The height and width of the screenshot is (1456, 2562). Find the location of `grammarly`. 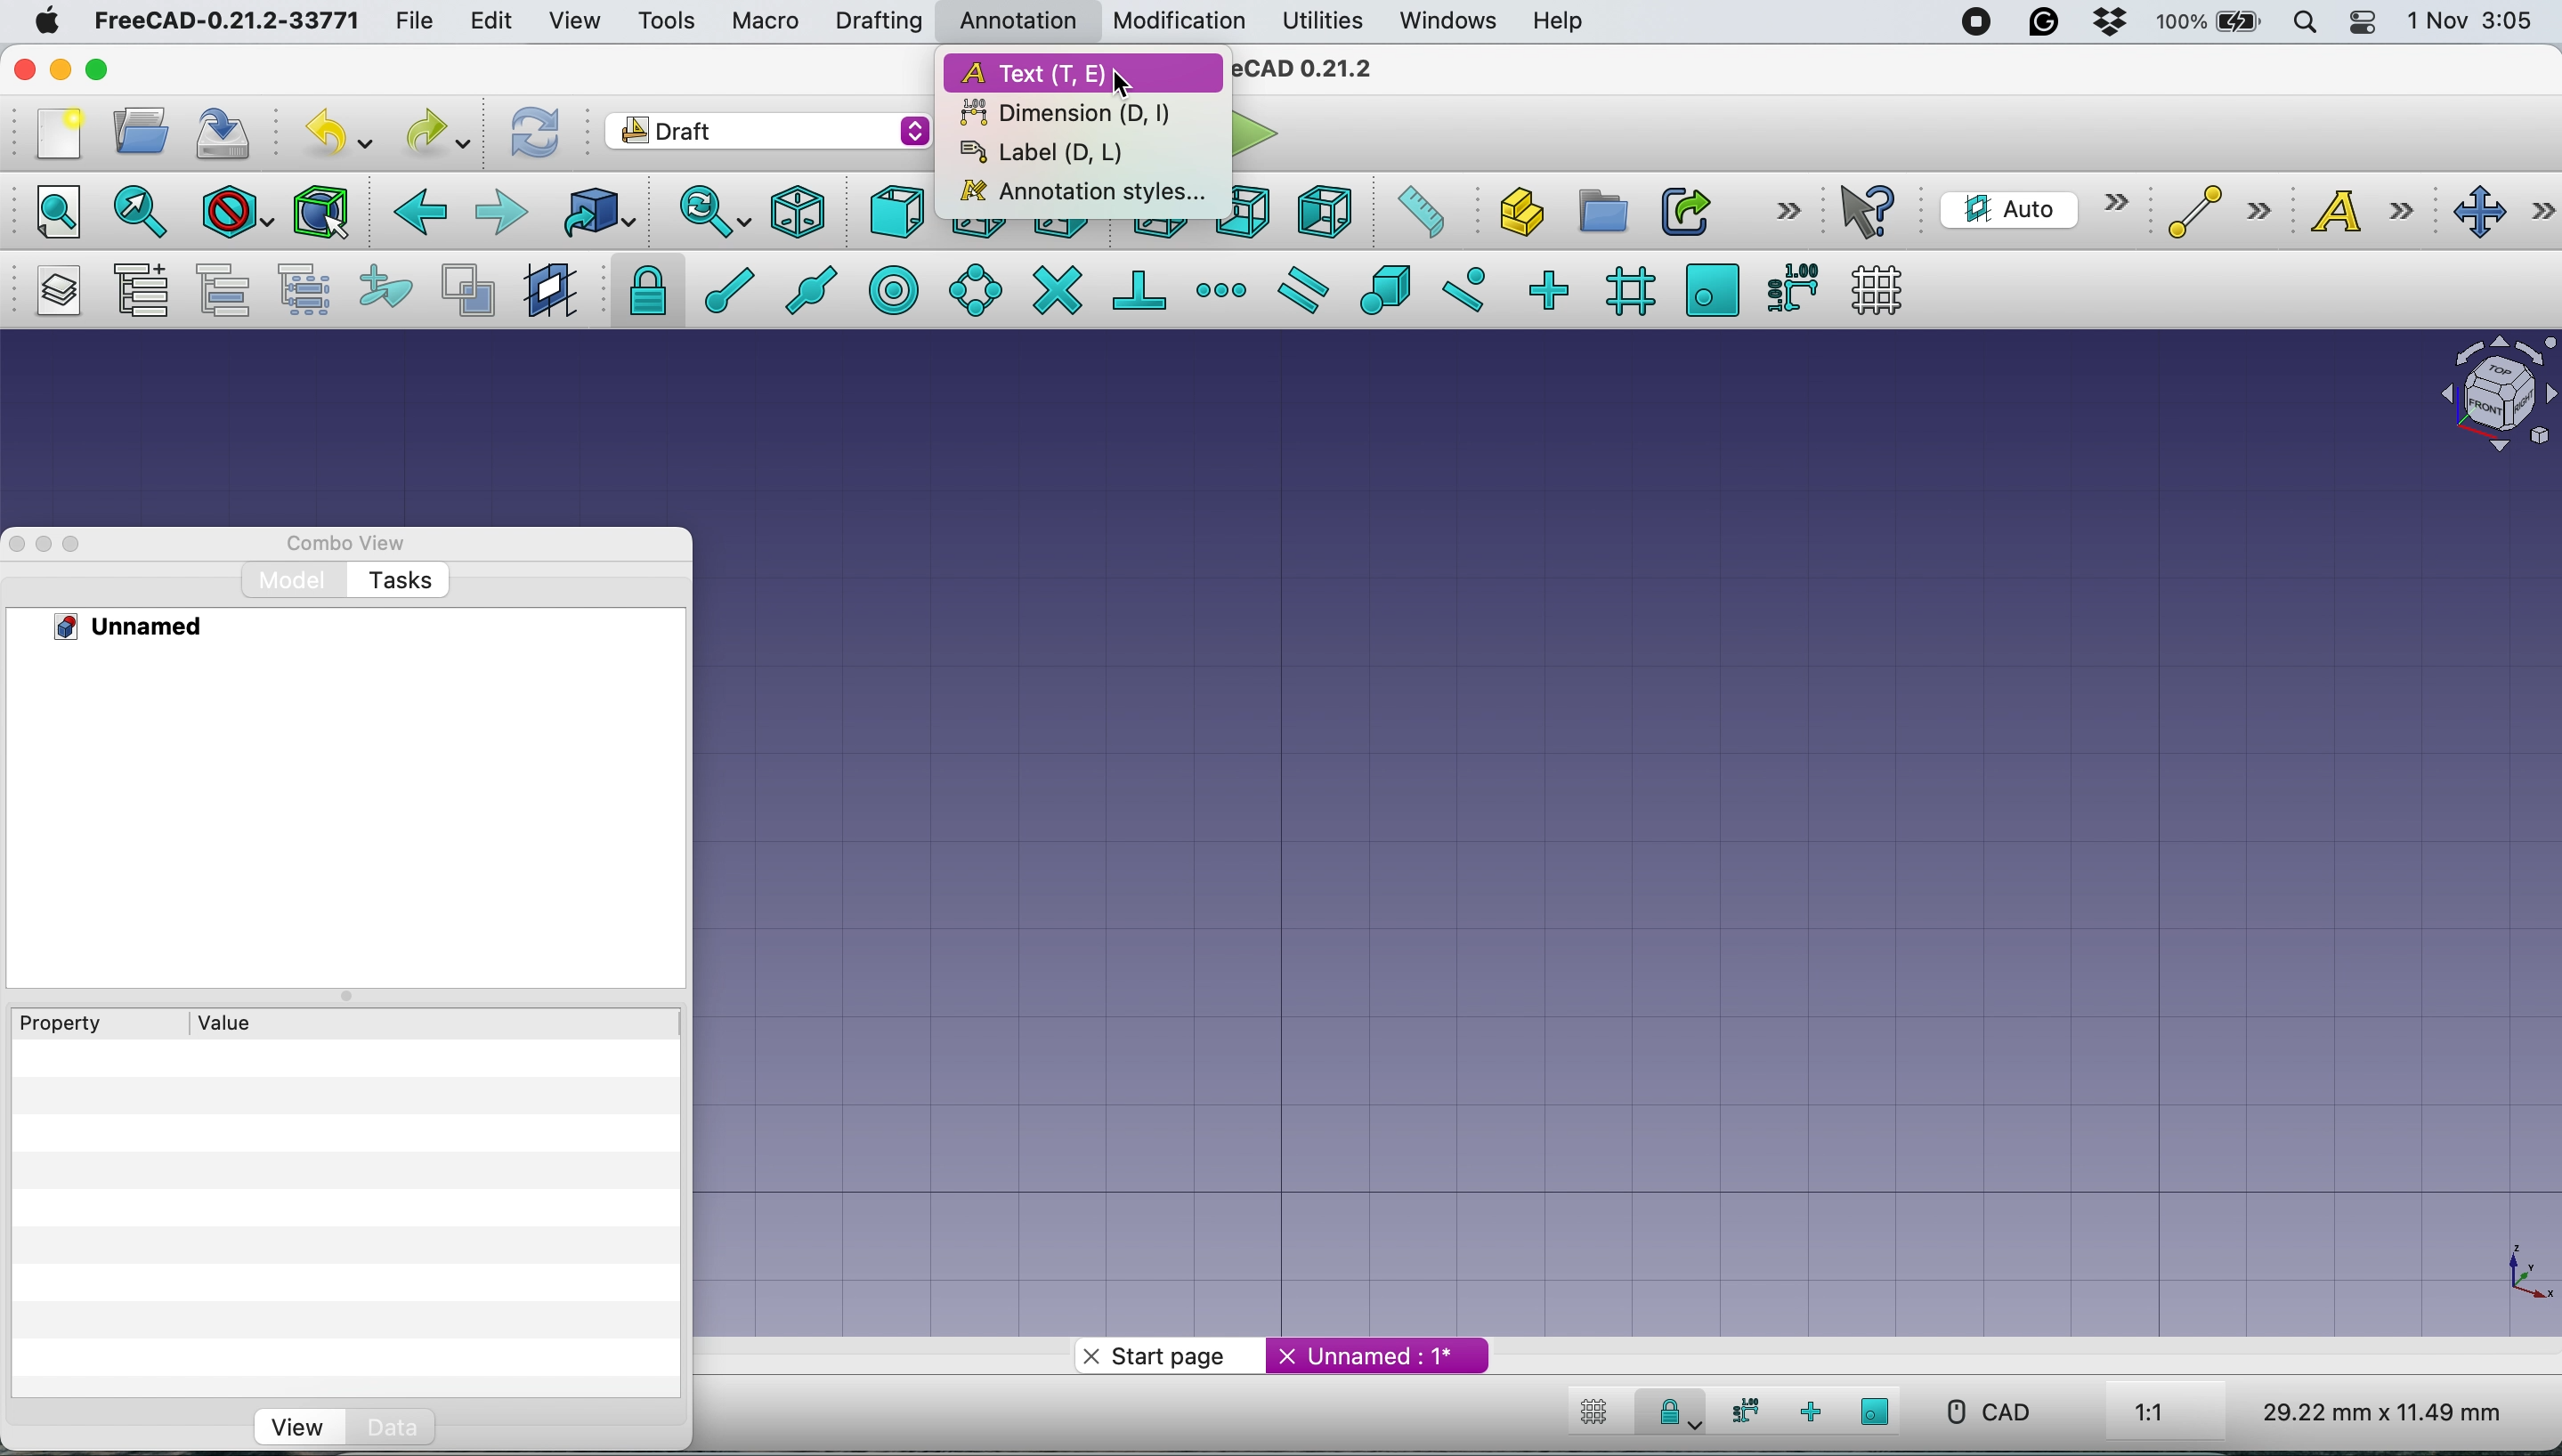

grammarly is located at coordinates (2042, 24).